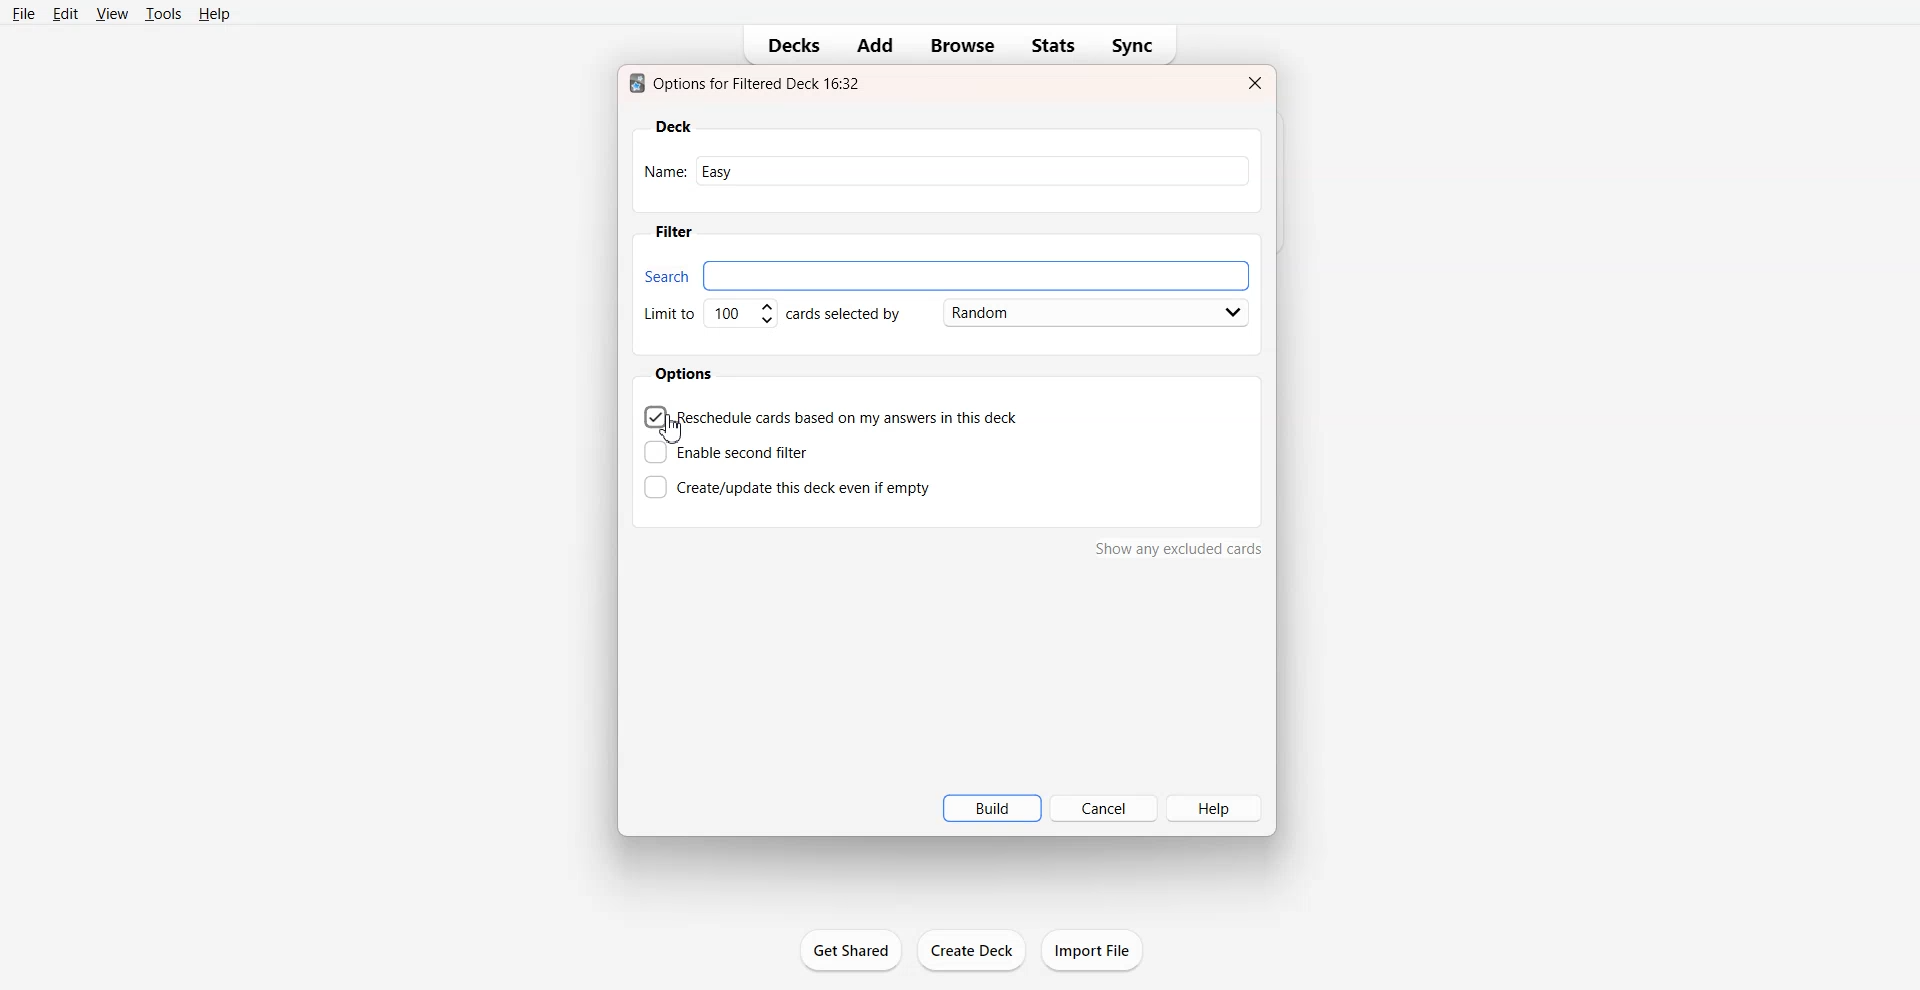 The image size is (1920, 990). Describe the element at coordinates (216, 14) in the screenshot. I see `Help` at that location.